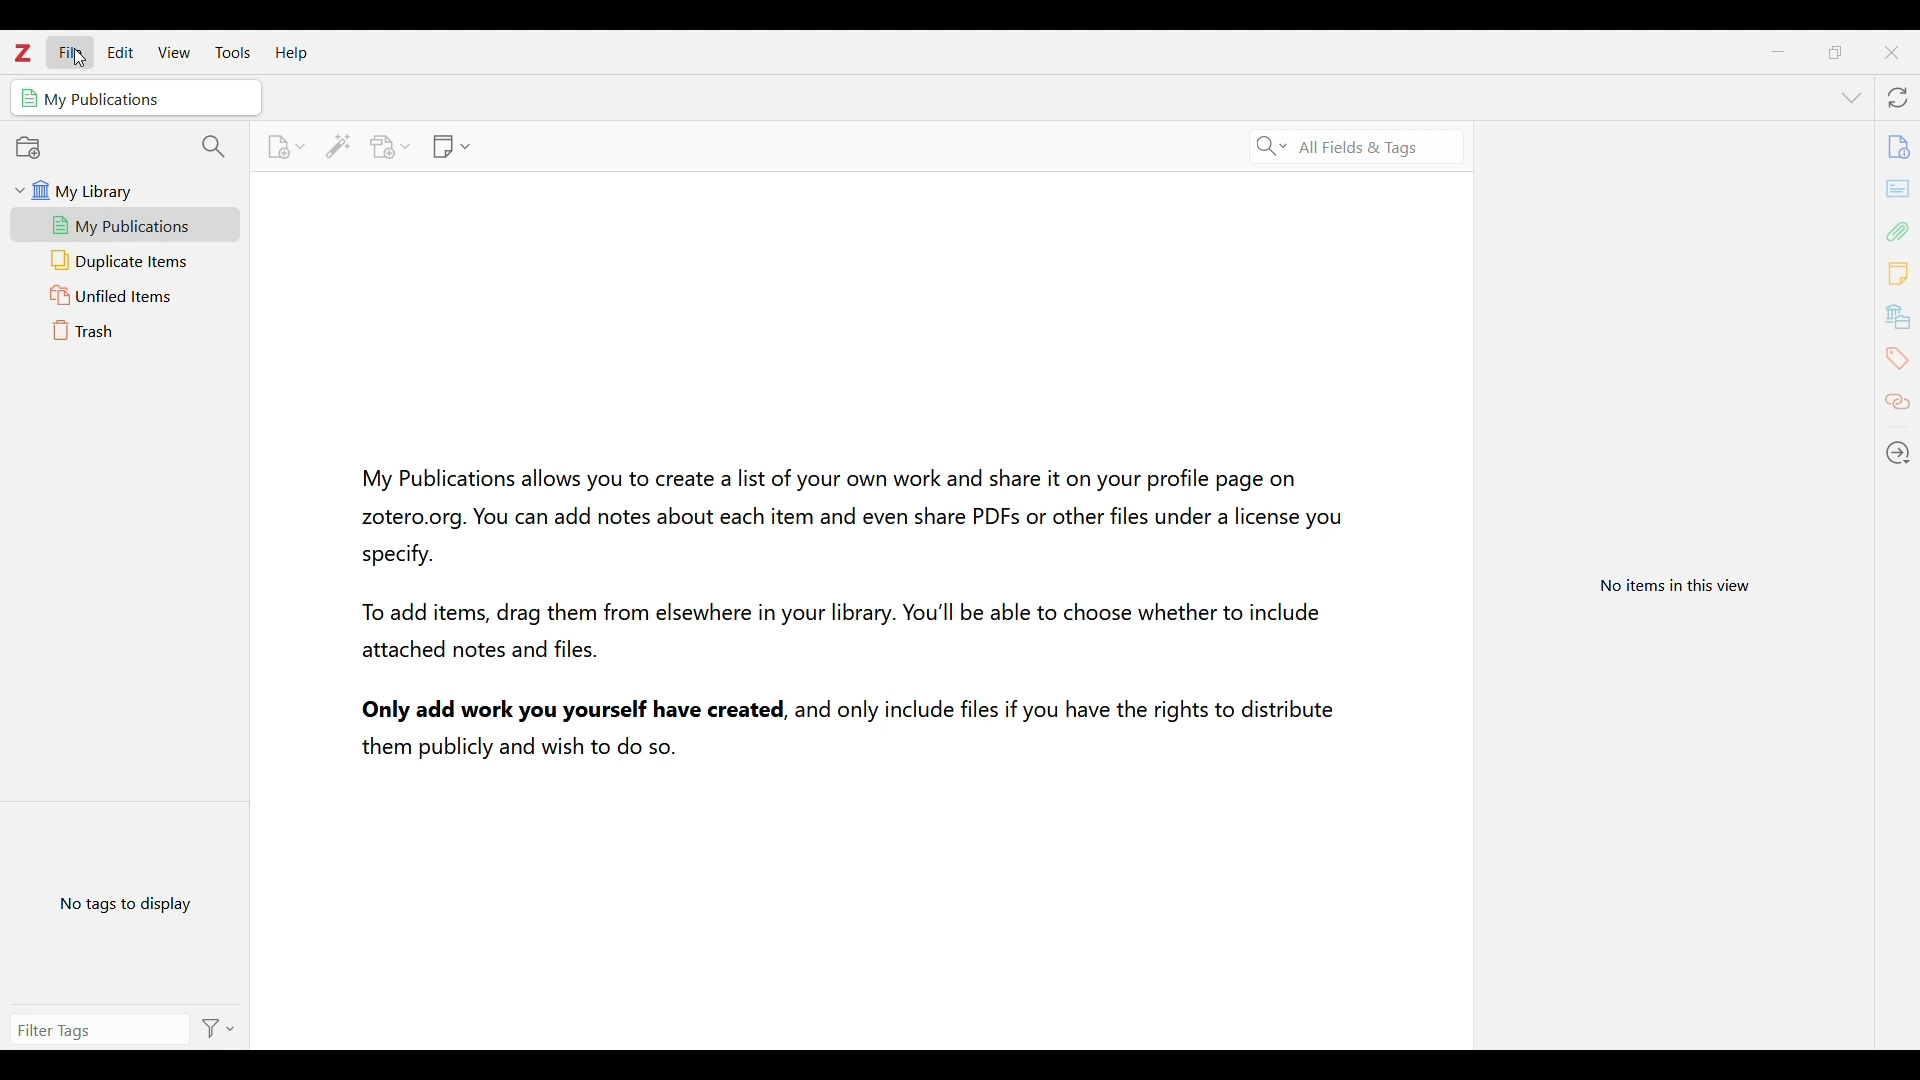  I want to click on Specific search criteria options, so click(1272, 147).